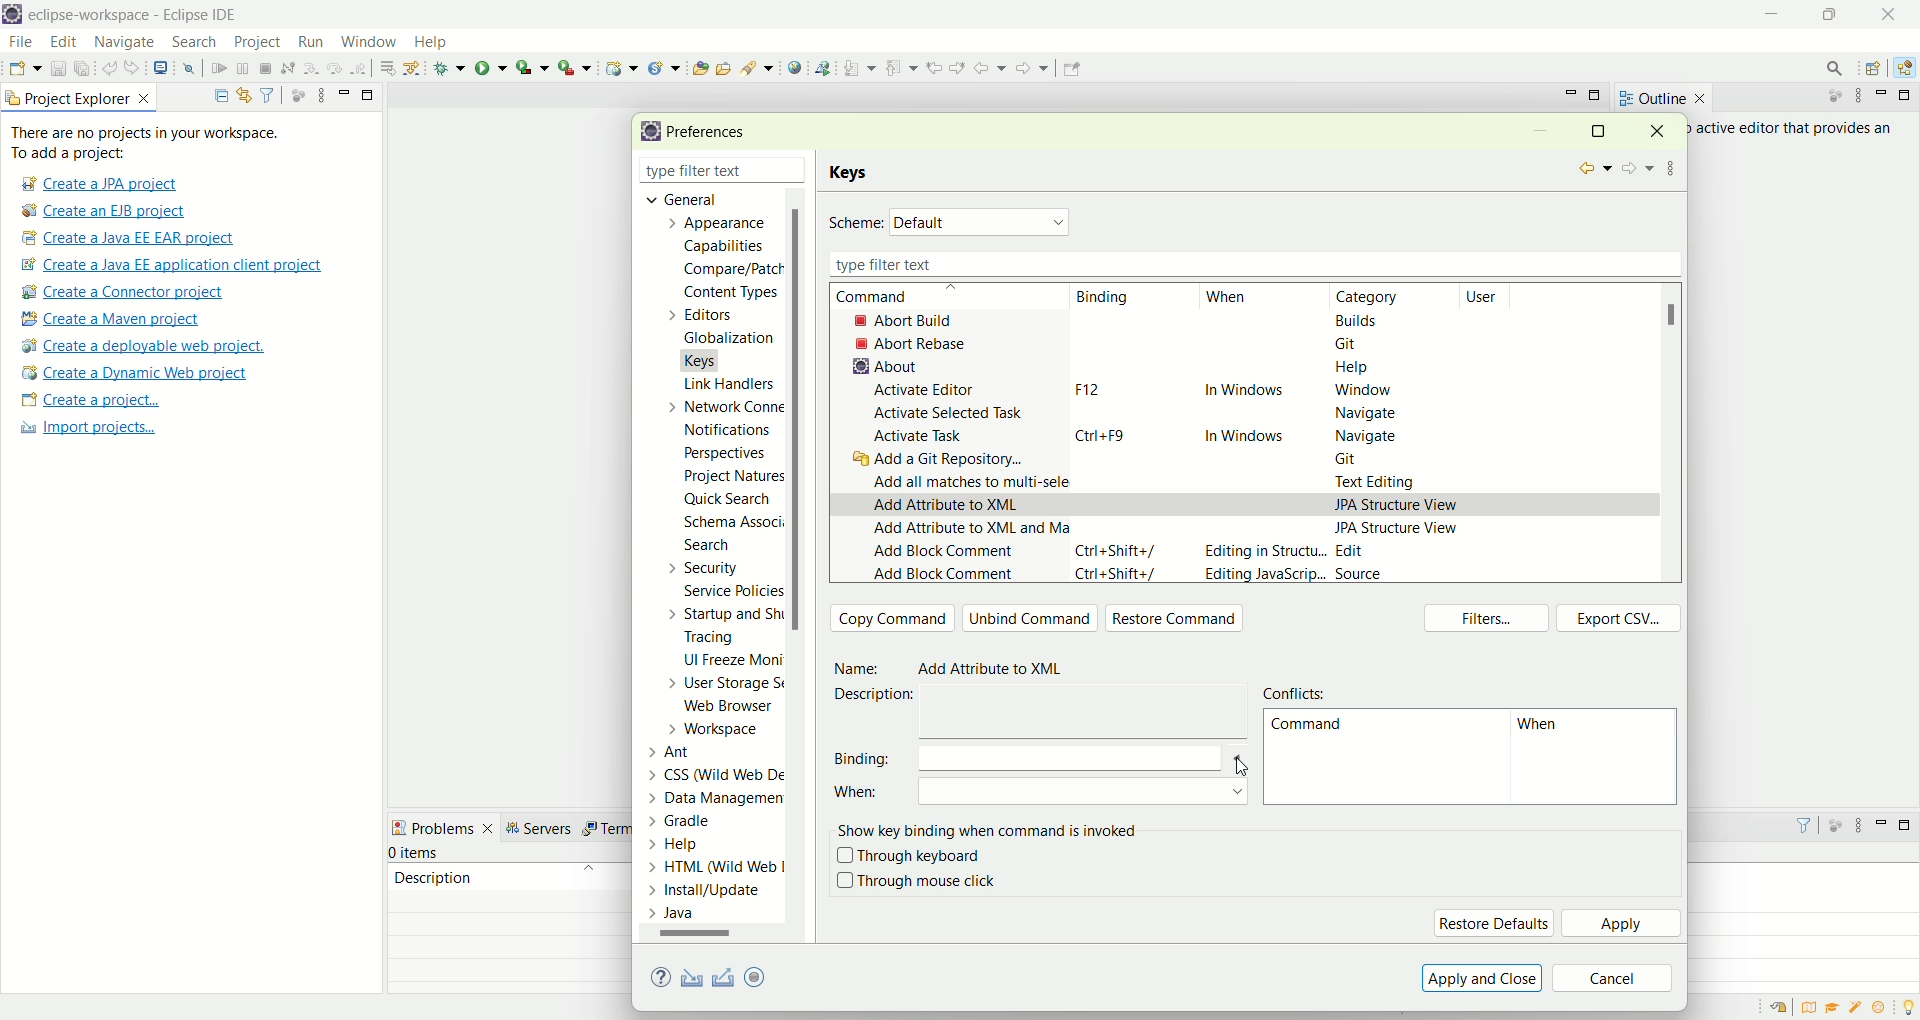 This screenshot has width=1920, height=1020. I want to click on help, so click(439, 44).